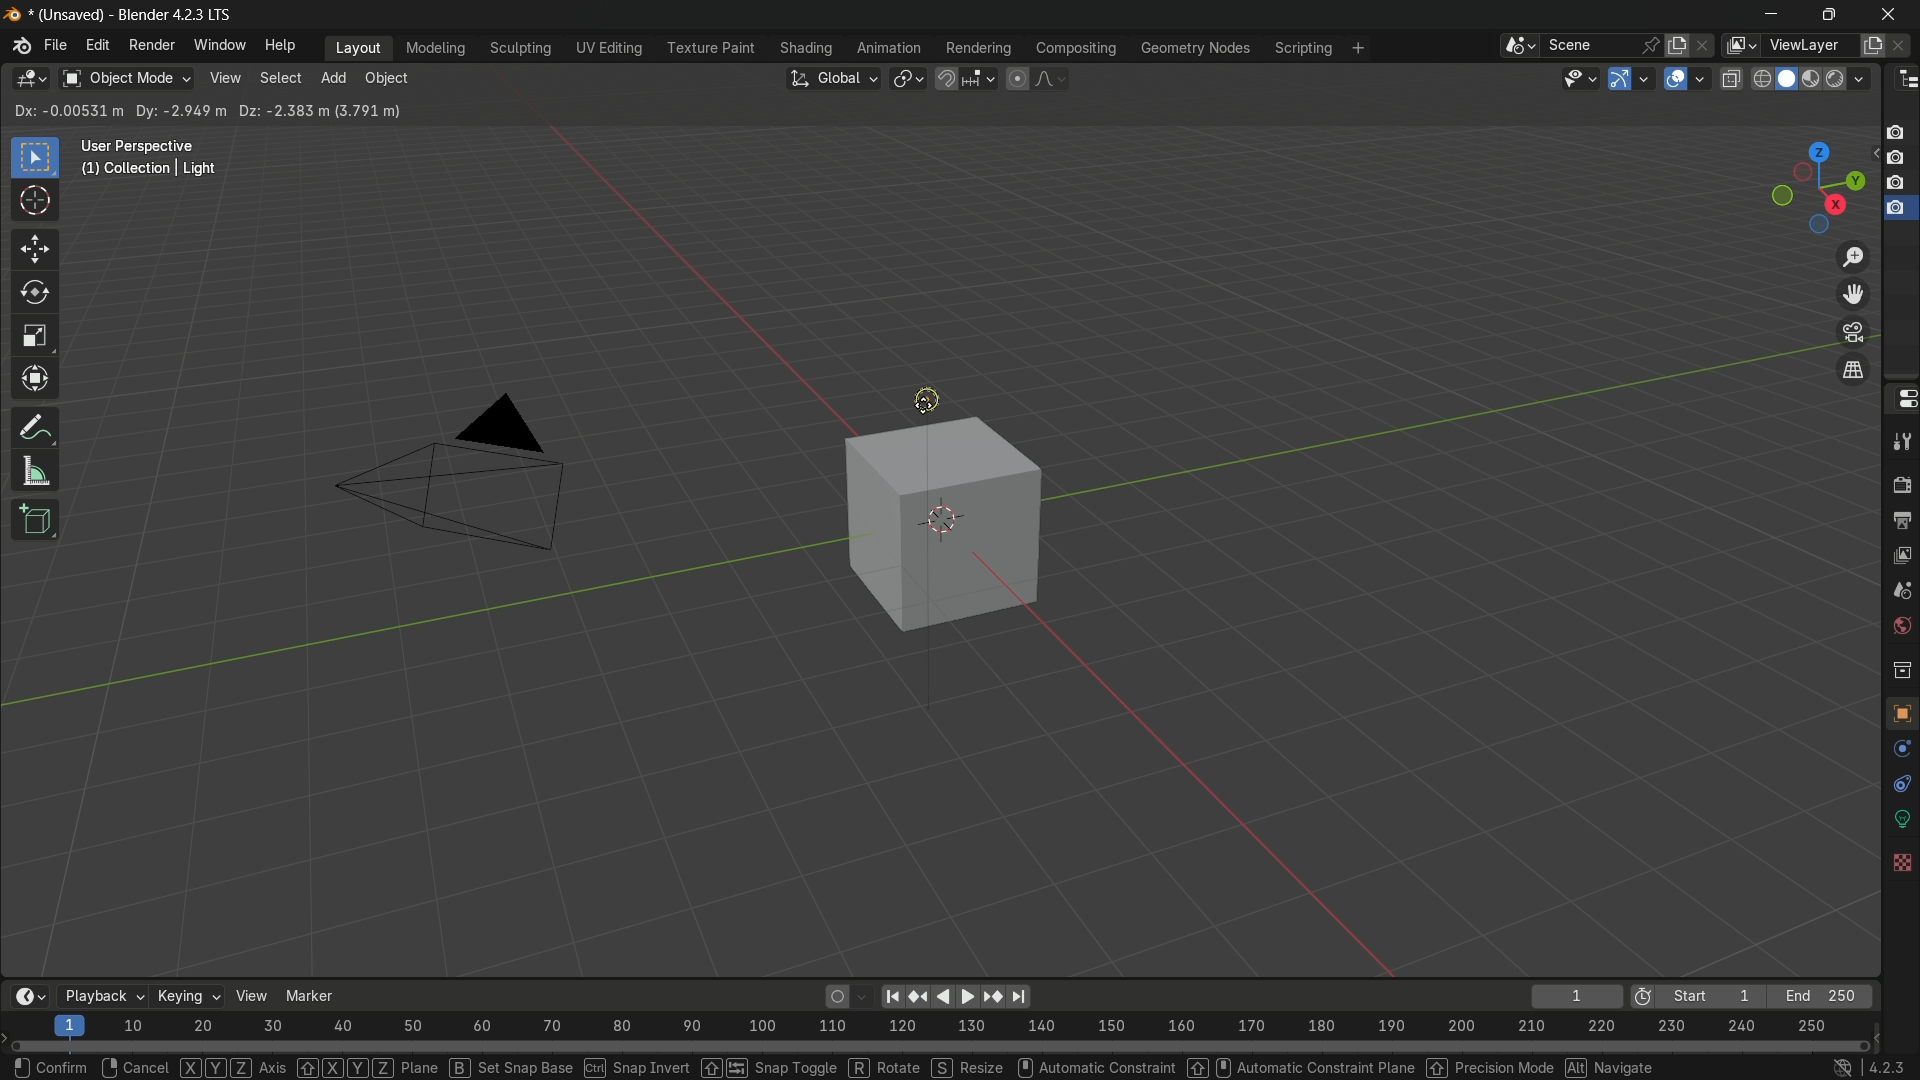 Image resolution: width=1920 pixels, height=1080 pixels. I want to click on object mode, so click(126, 79).